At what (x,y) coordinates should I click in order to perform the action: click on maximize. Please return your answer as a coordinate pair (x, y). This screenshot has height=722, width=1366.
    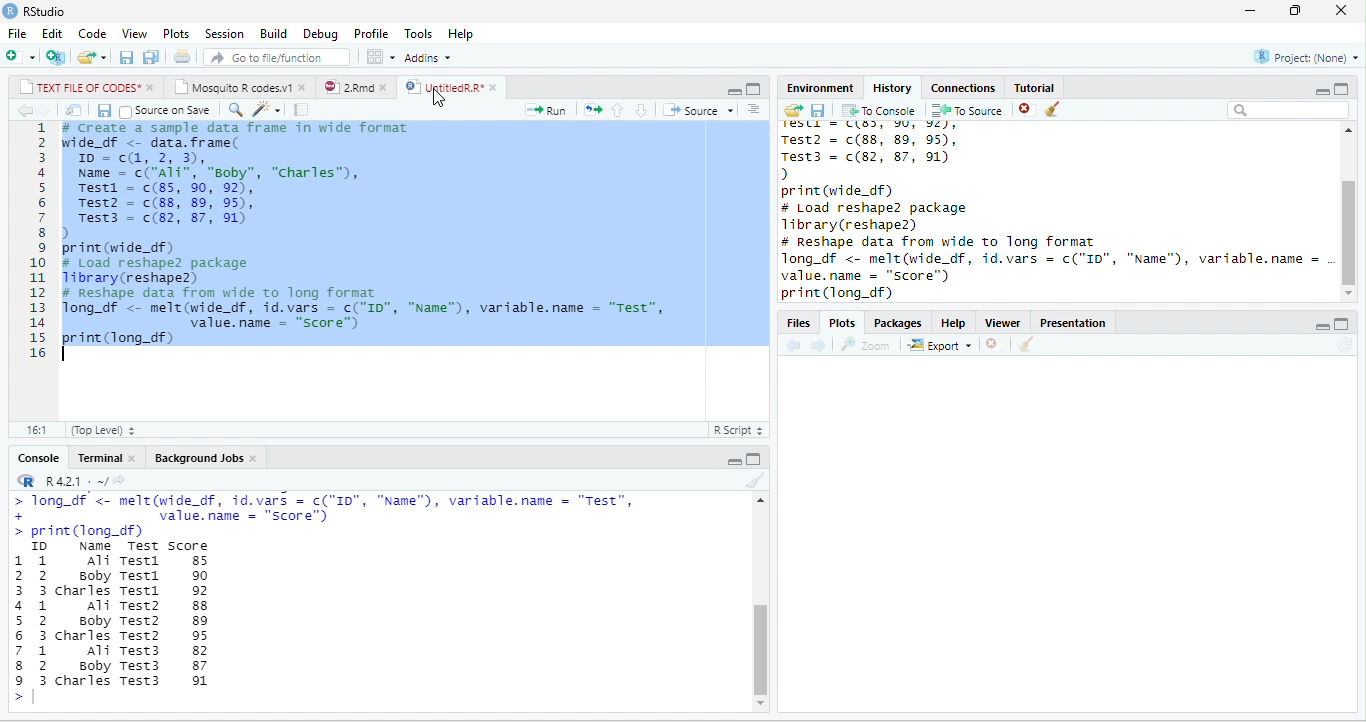
    Looking at the image, I should click on (1342, 89).